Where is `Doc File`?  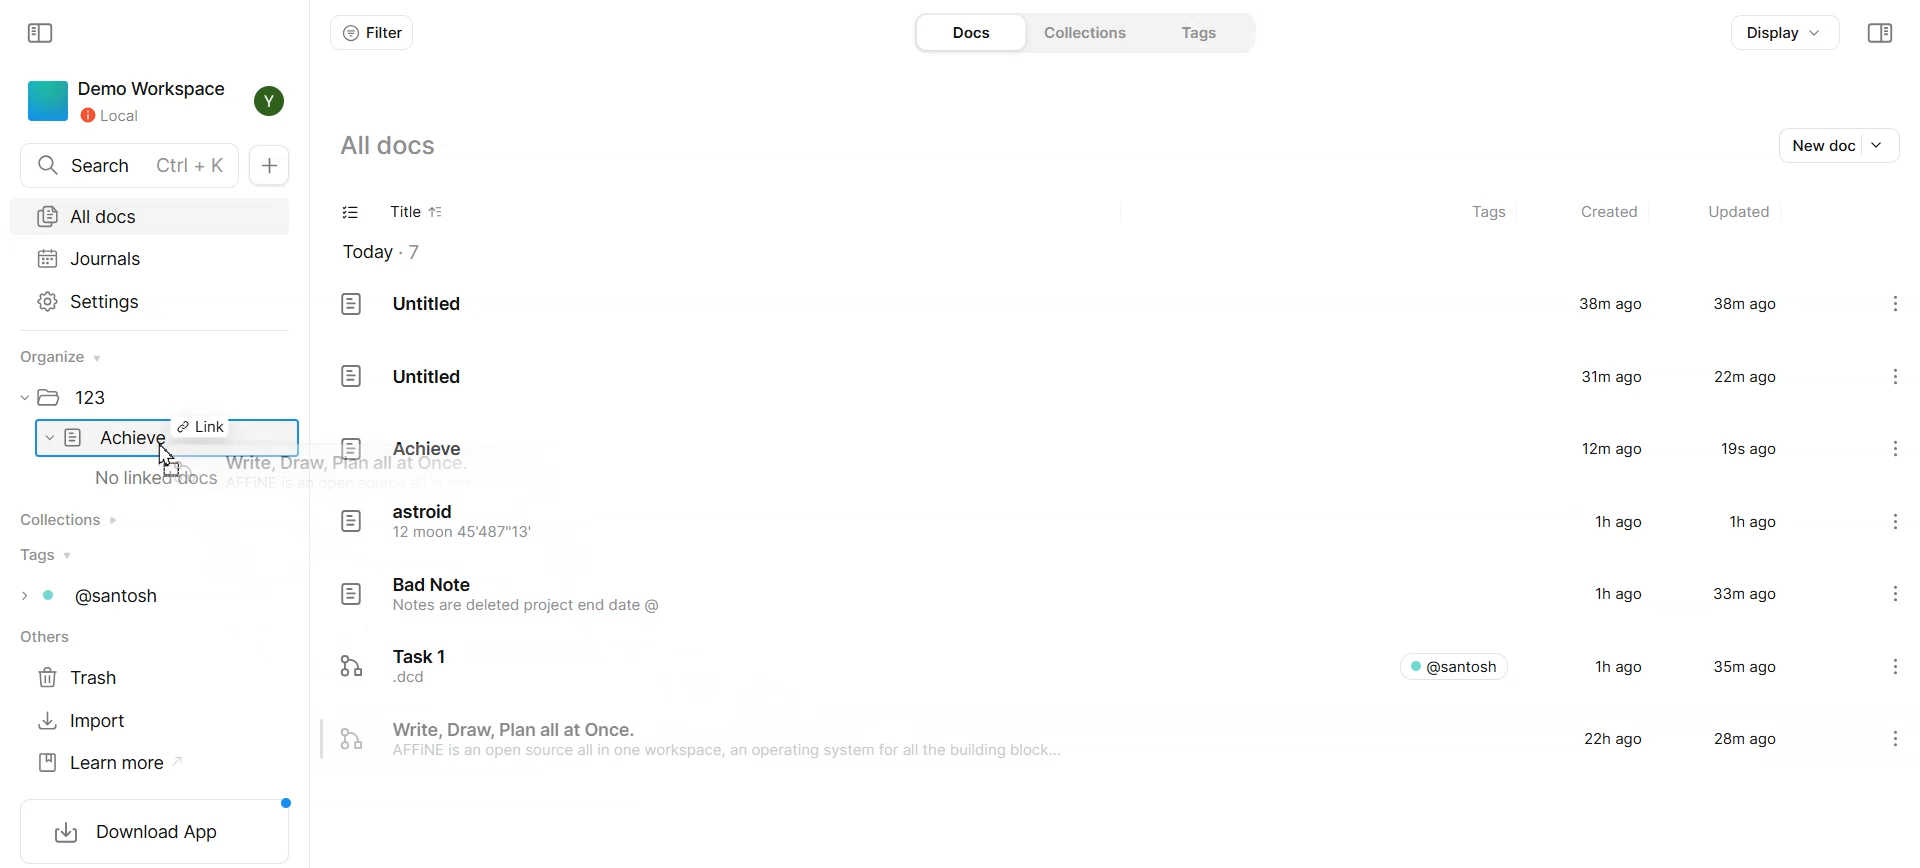 Doc File is located at coordinates (1074, 741).